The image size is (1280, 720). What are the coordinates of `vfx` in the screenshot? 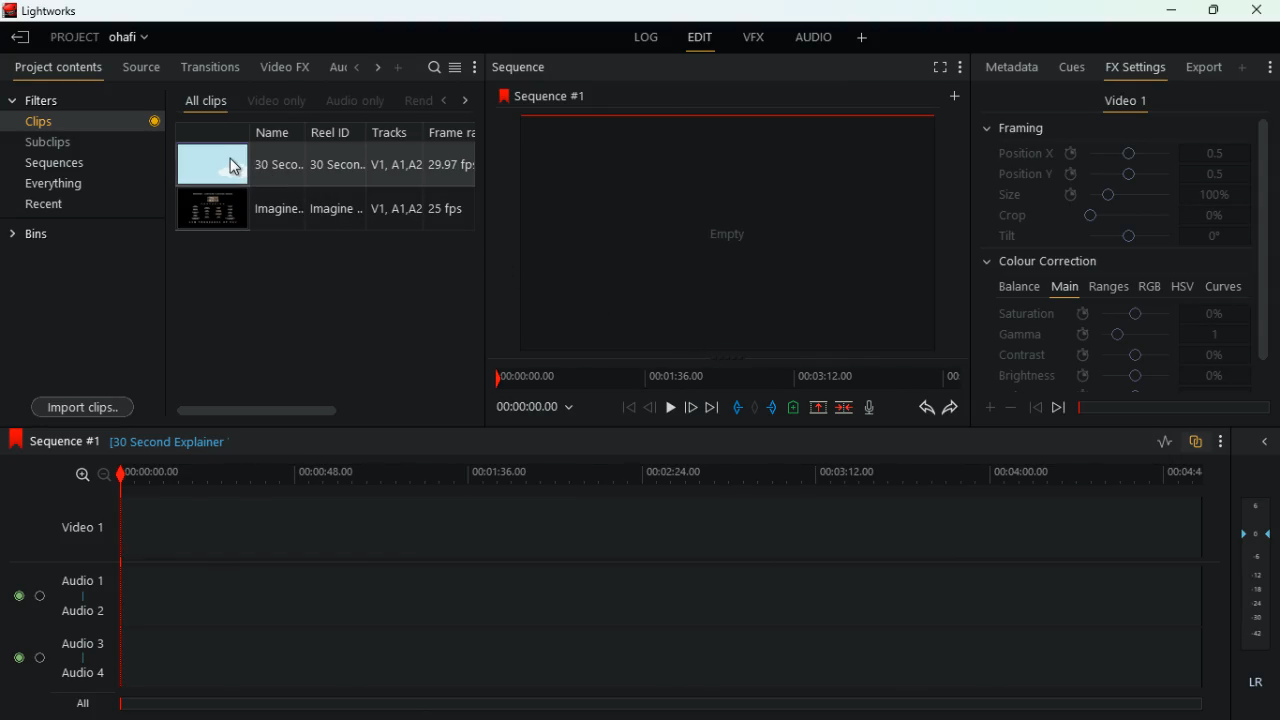 It's located at (757, 37).